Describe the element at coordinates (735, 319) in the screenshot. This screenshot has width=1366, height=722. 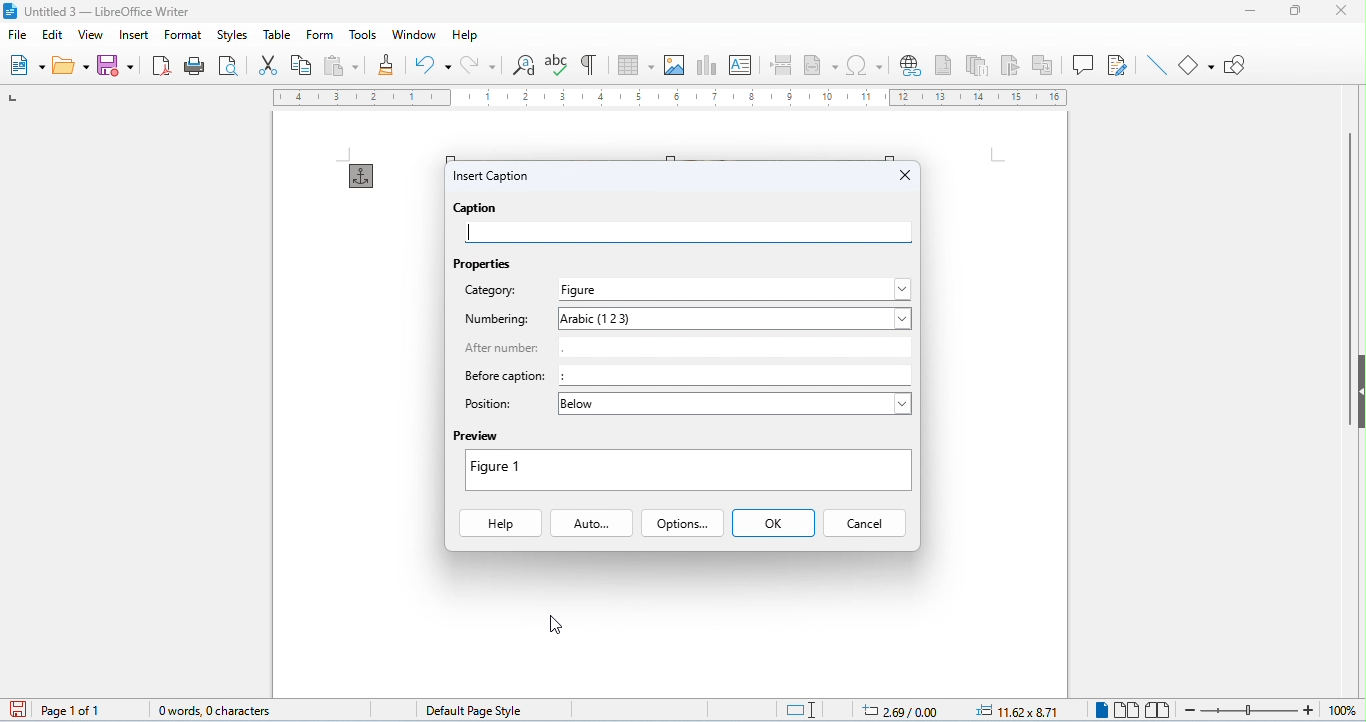
I see `select numbering` at that location.